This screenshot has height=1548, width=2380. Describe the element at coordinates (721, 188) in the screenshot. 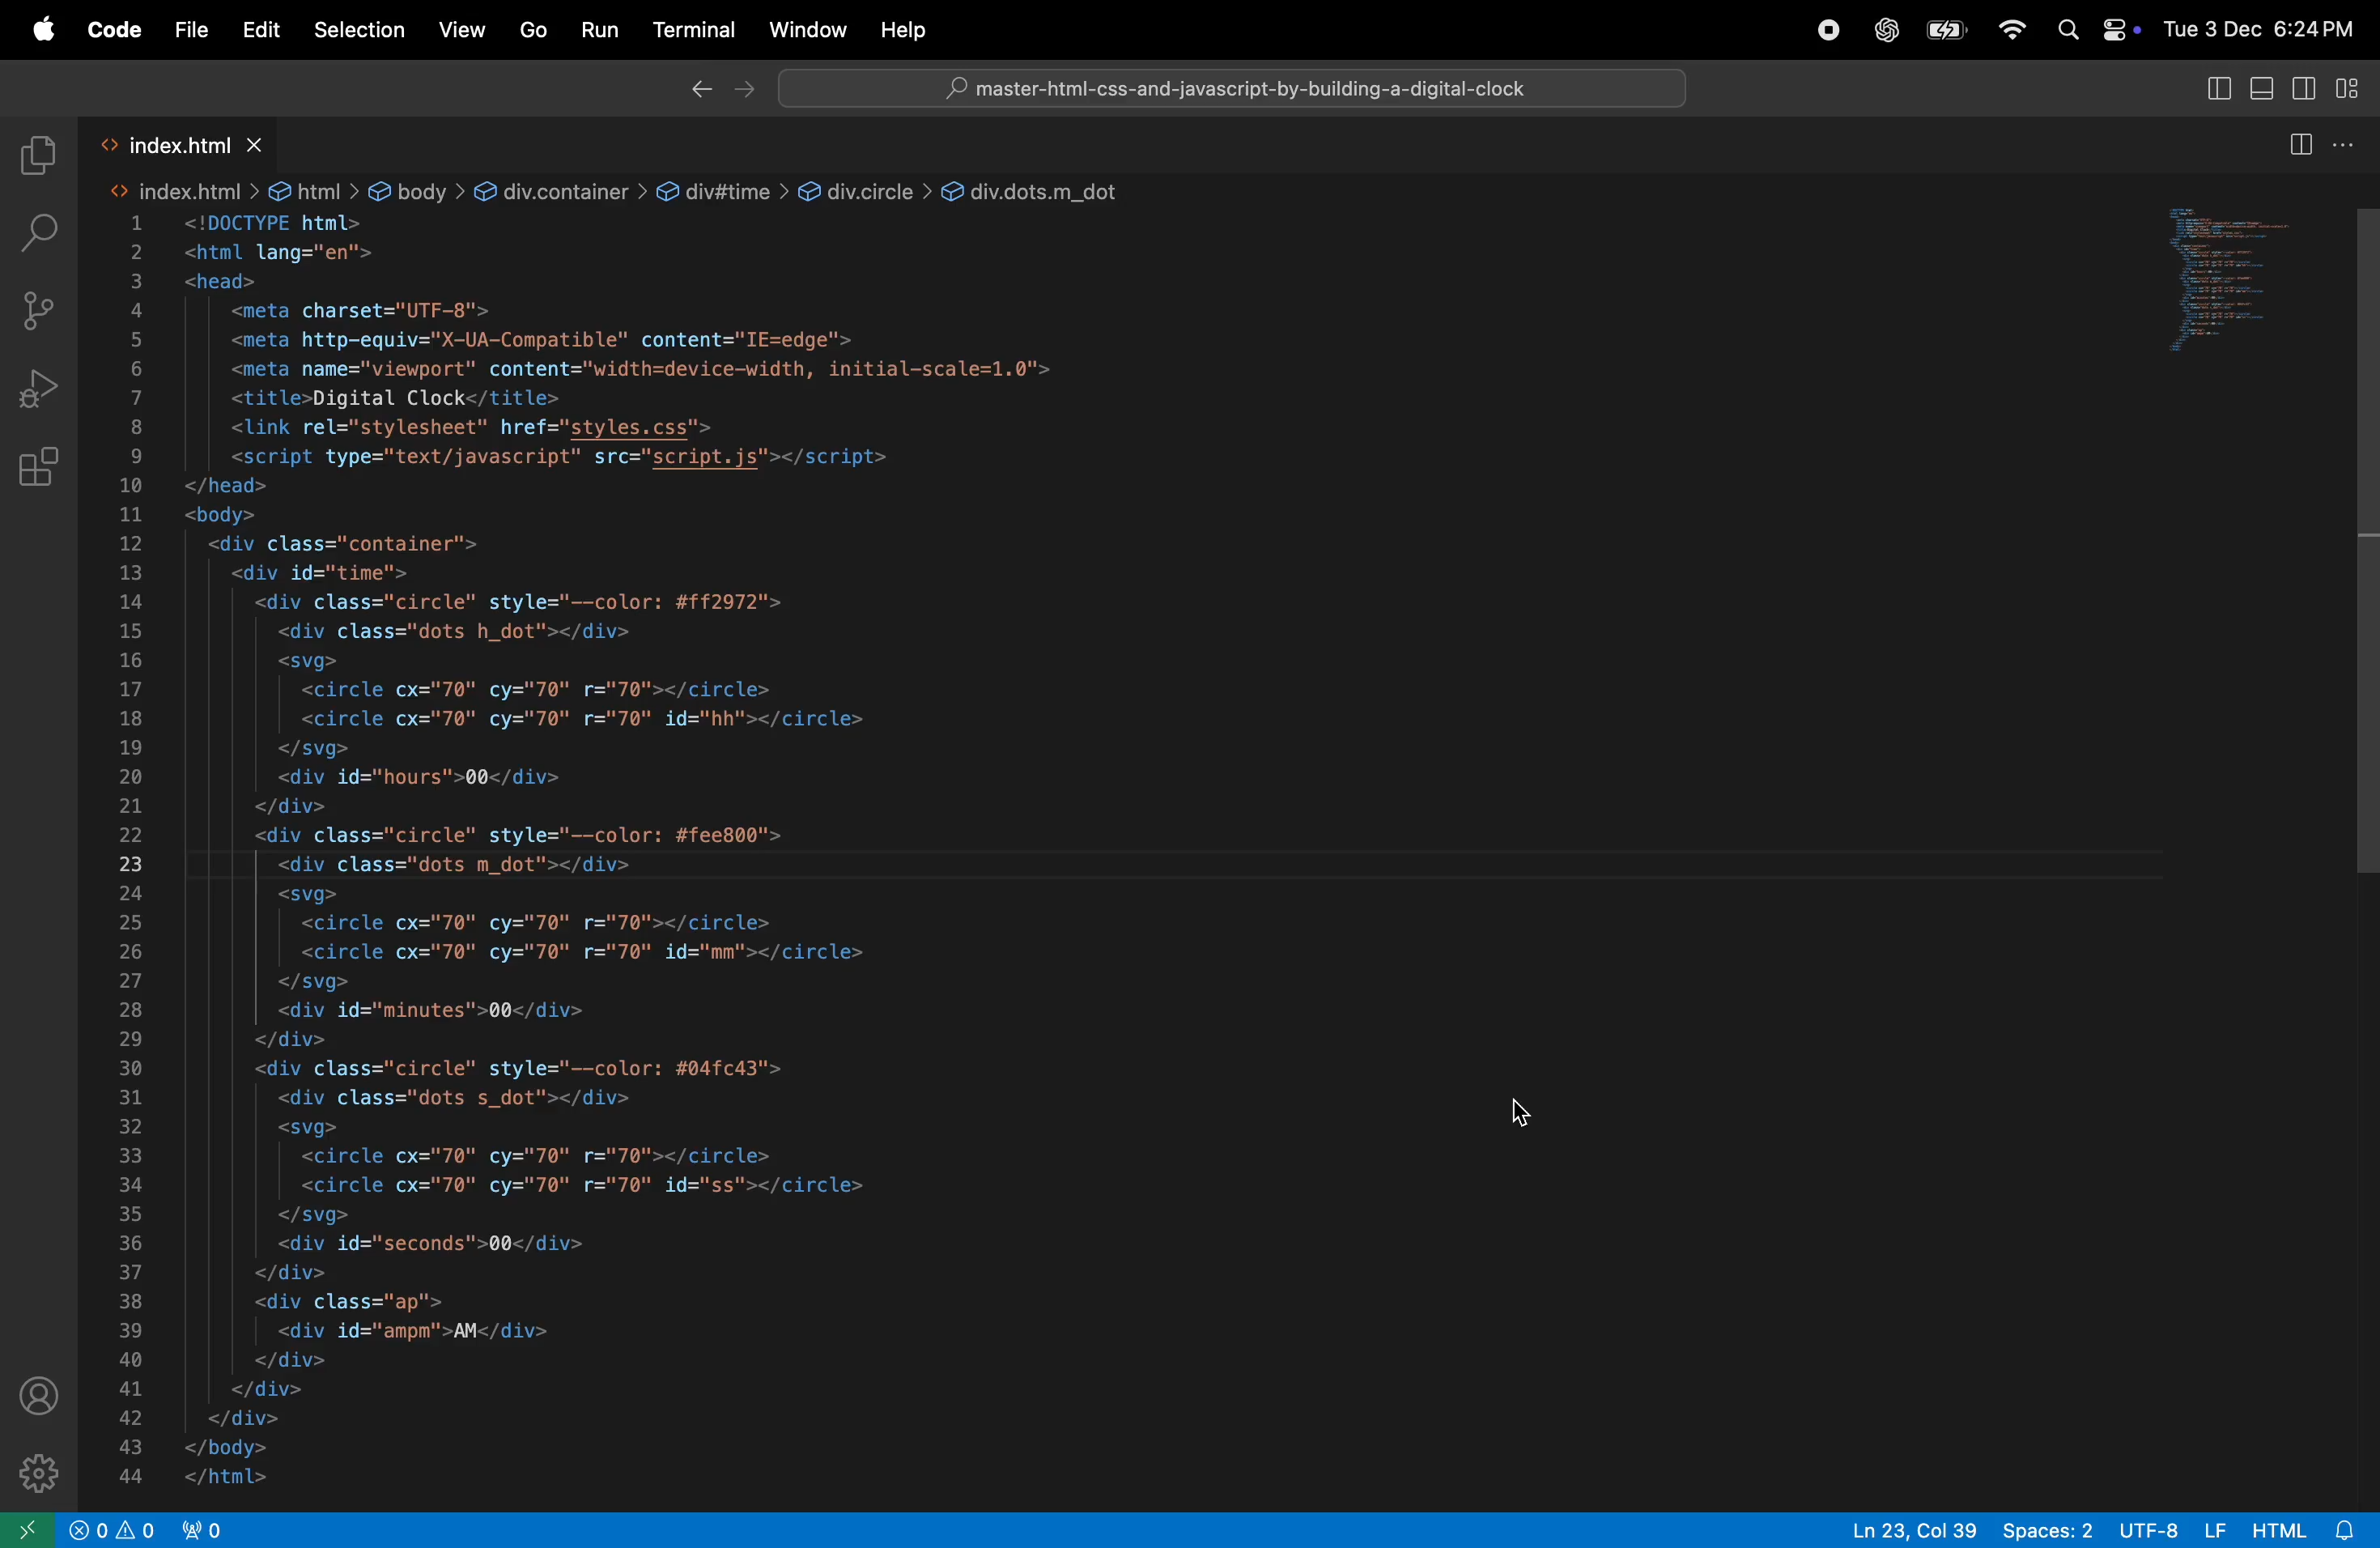

I see `div#time` at that location.